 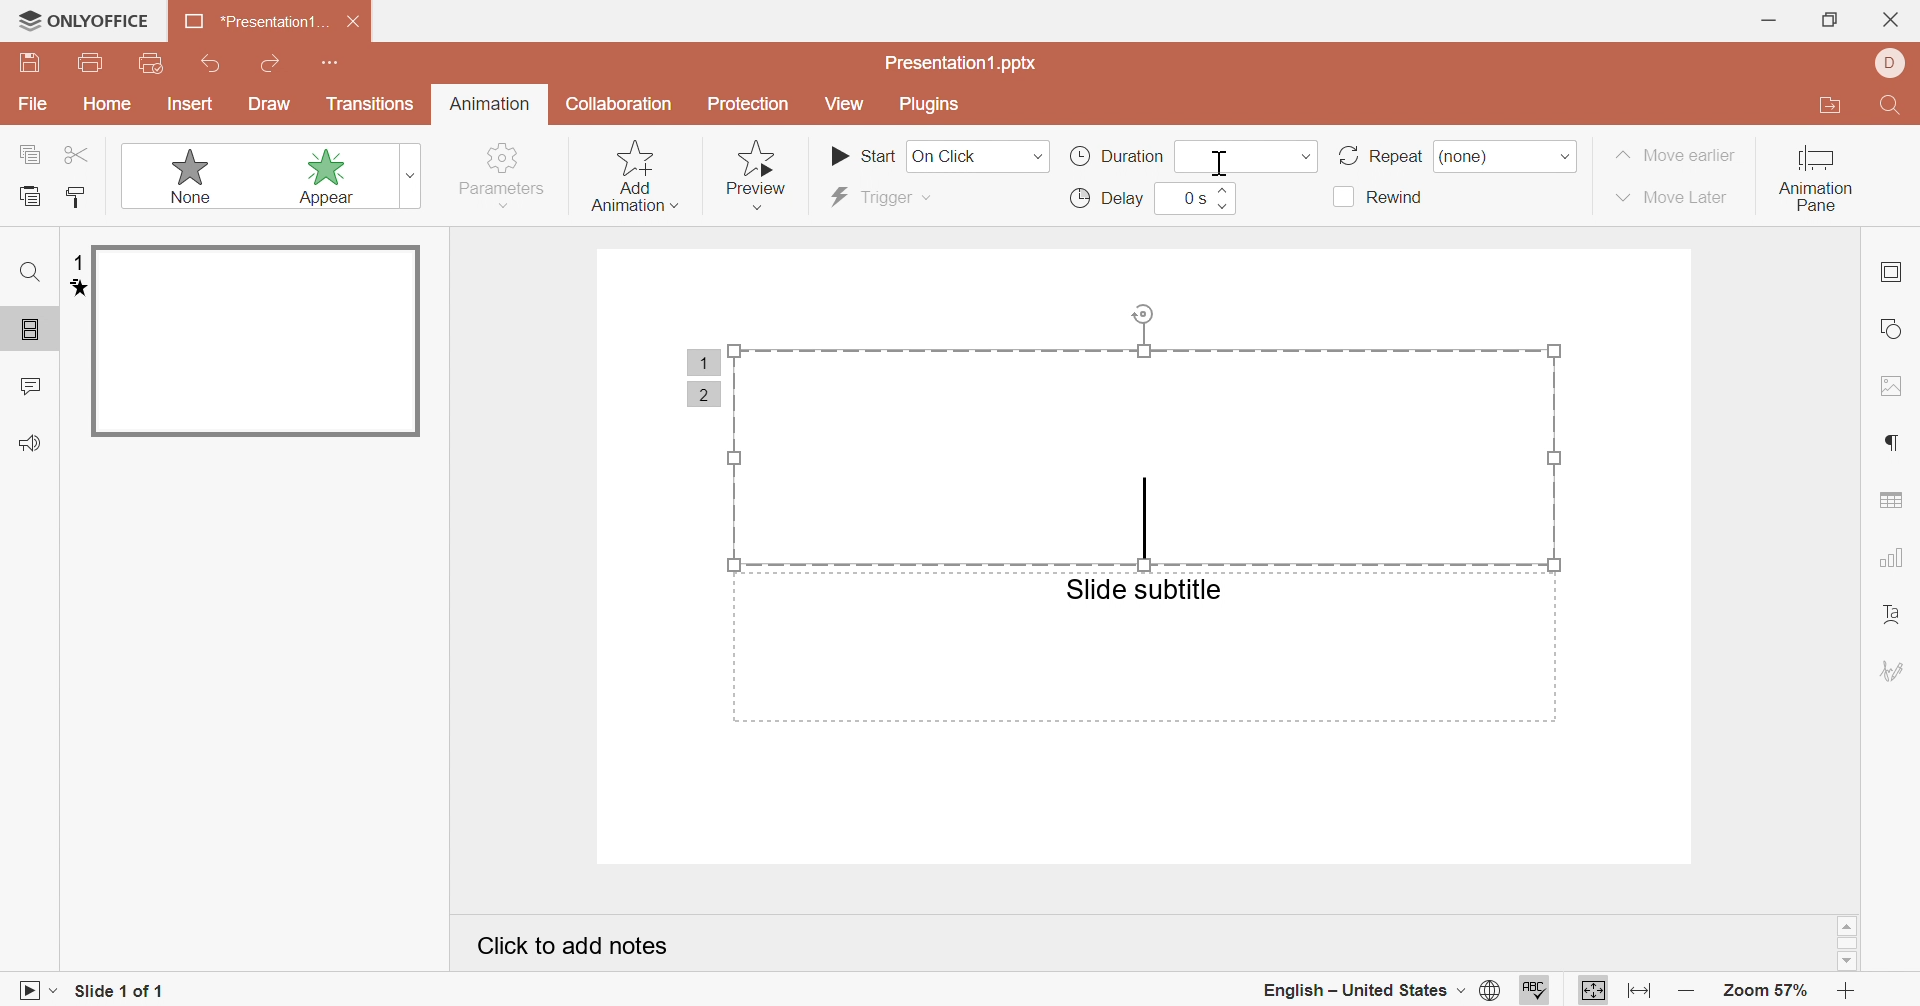 I want to click on home, so click(x=109, y=103).